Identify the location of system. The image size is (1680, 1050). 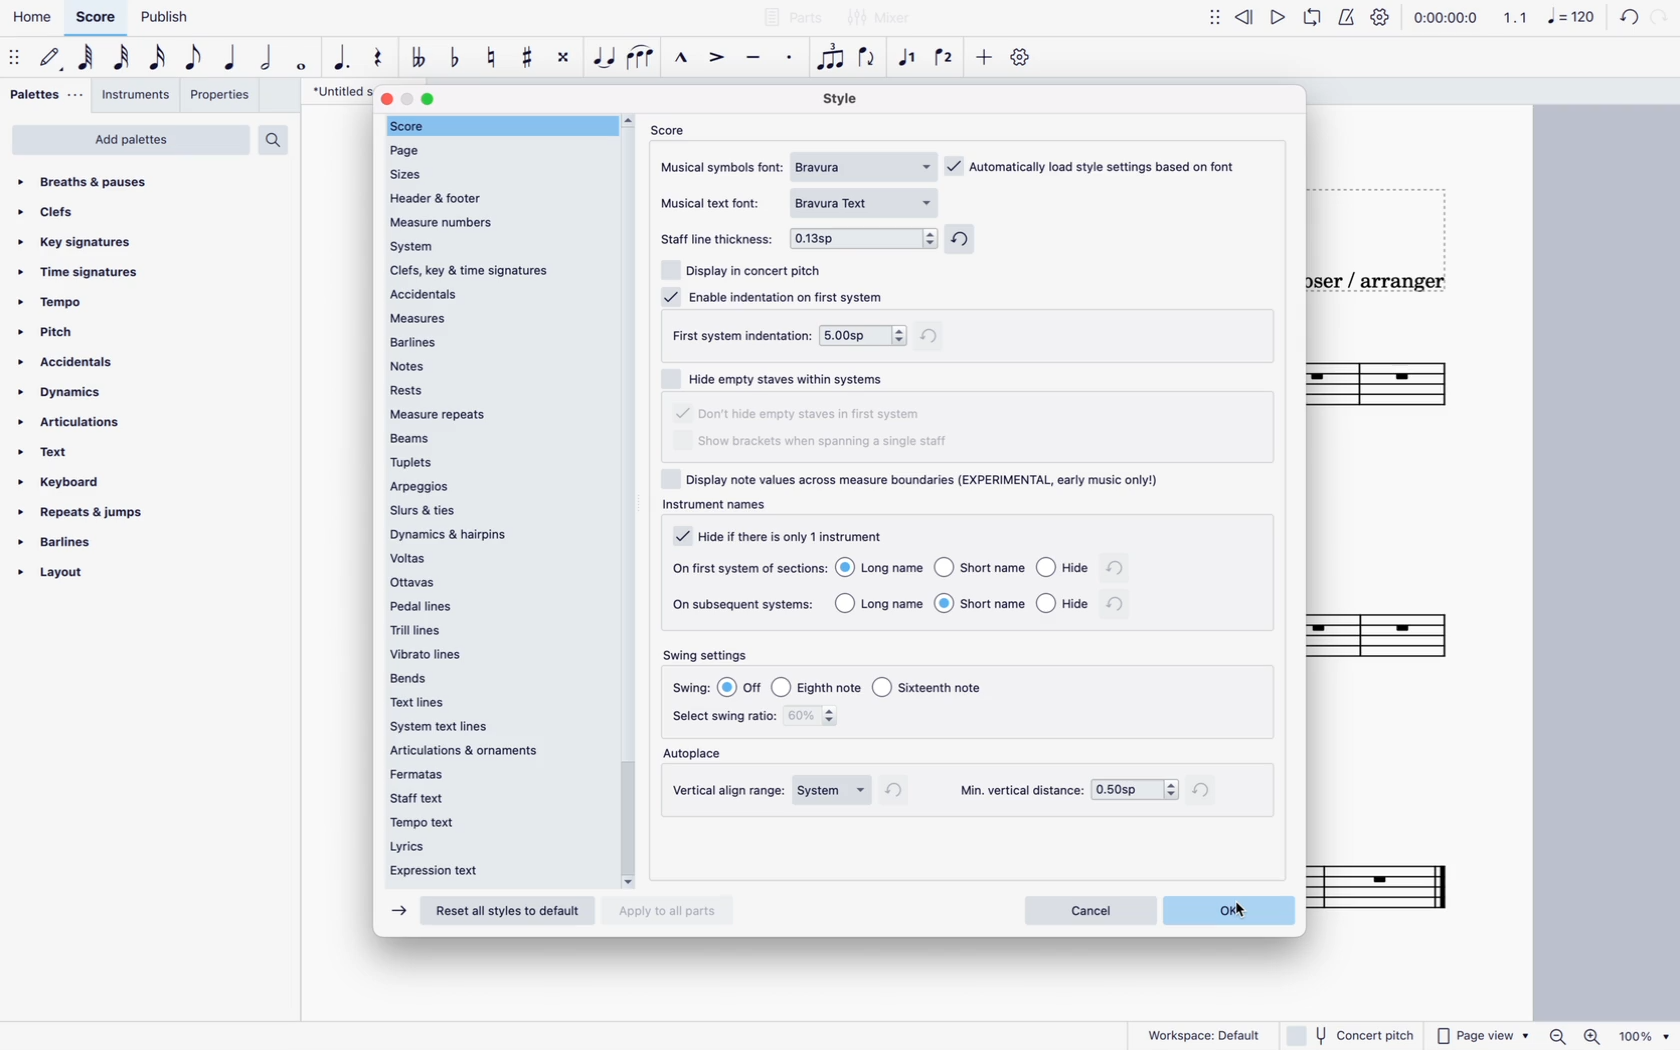
(833, 791).